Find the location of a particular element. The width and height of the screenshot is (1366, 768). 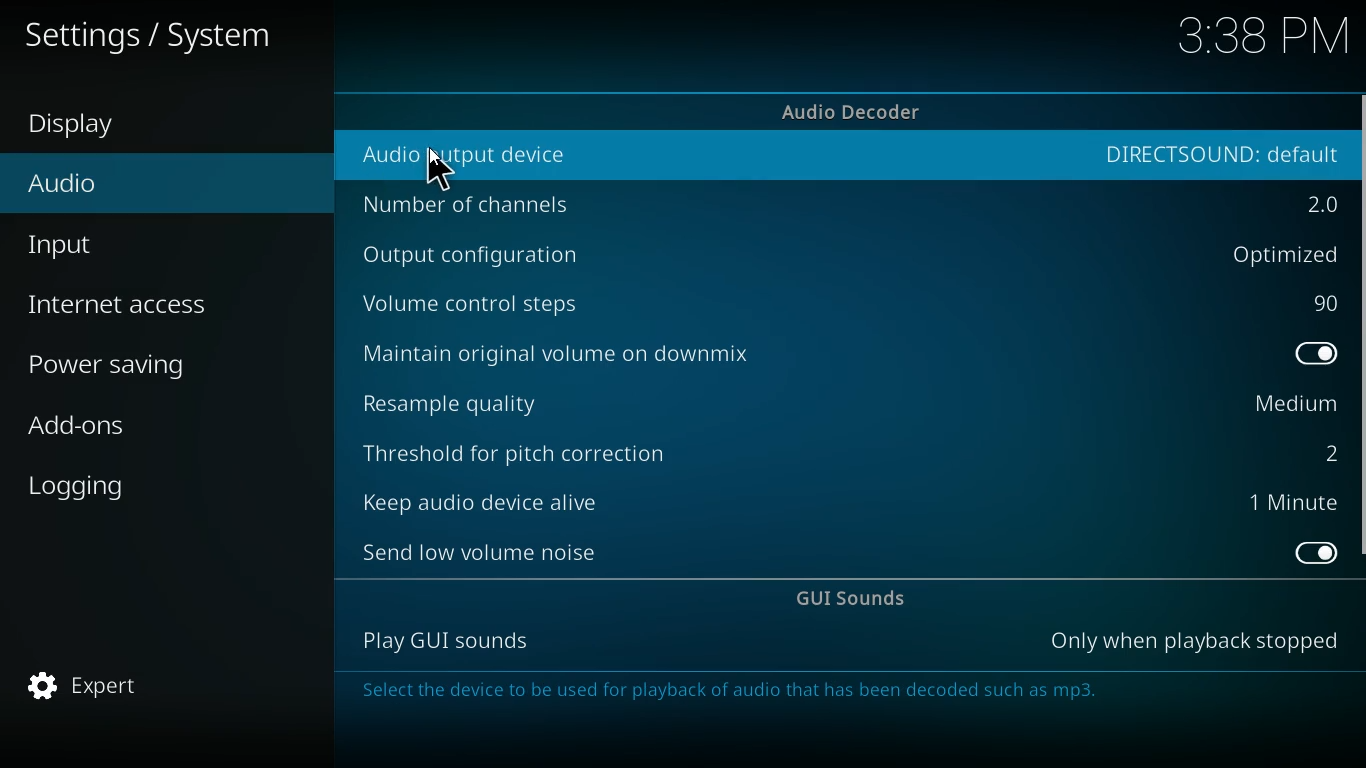

mantain original volume on downmix is located at coordinates (593, 351).